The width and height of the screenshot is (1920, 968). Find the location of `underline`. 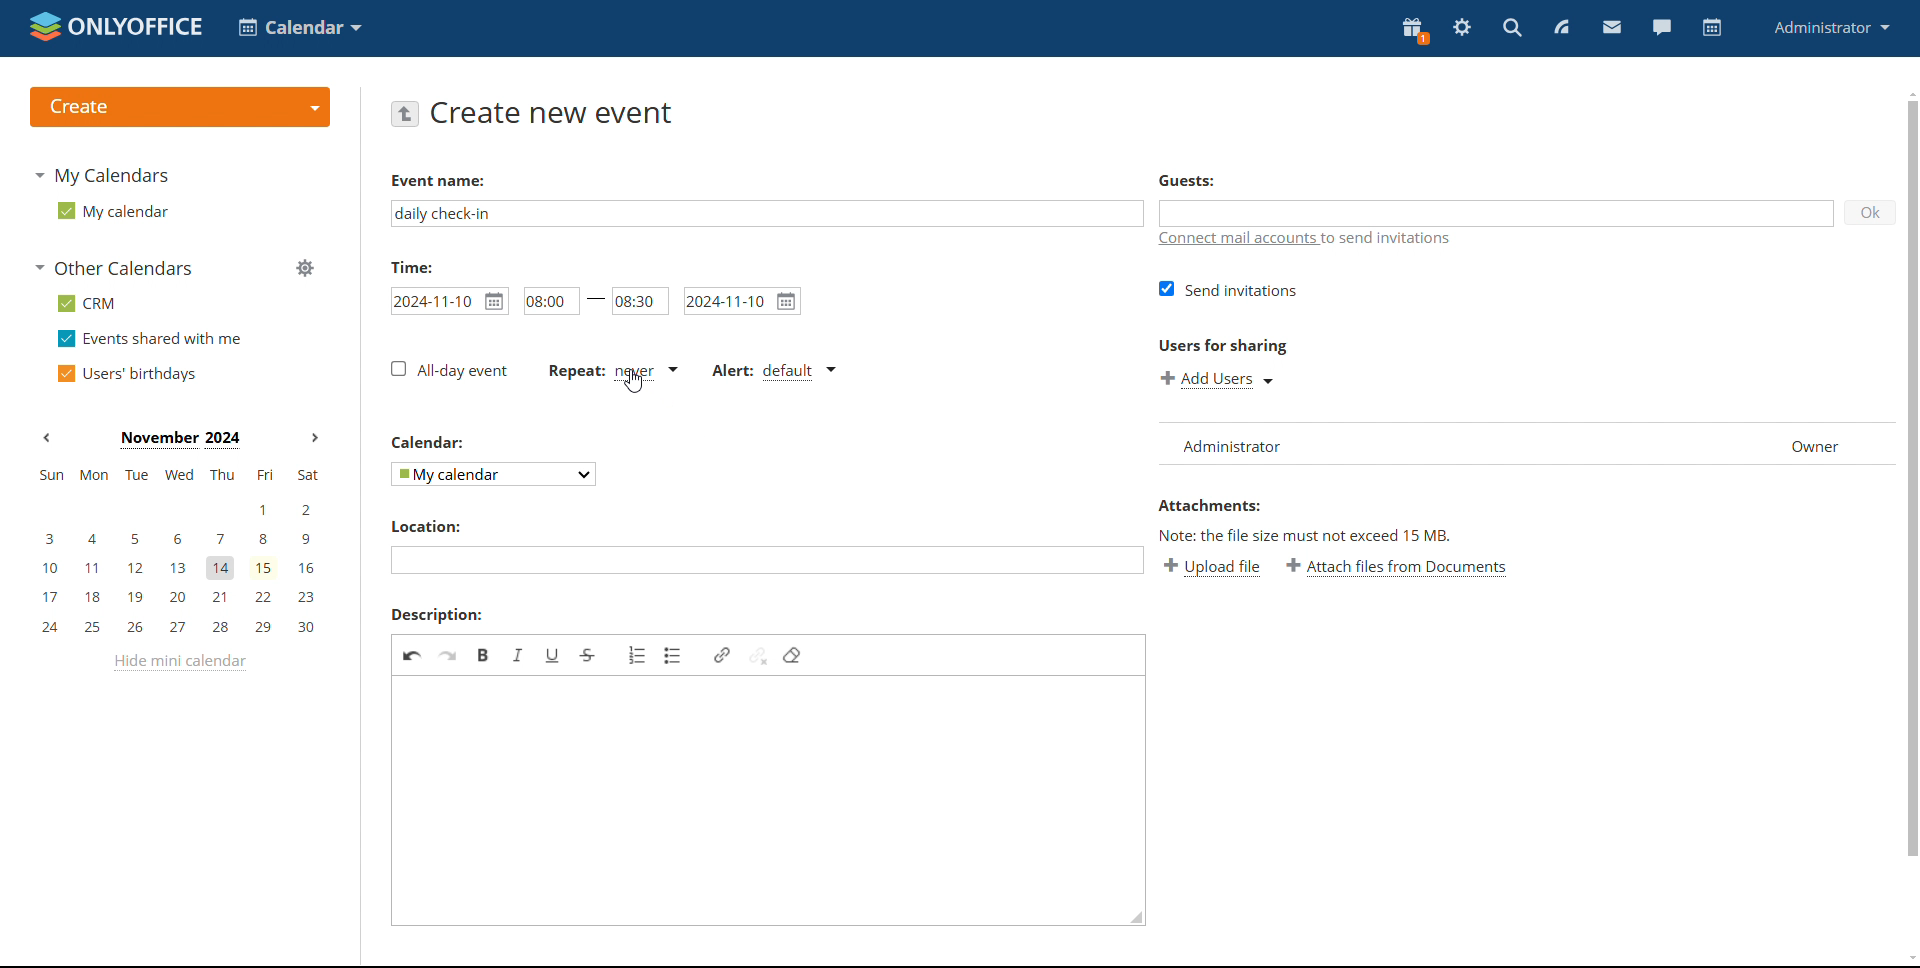

underline is located at coordinates (553, 654).